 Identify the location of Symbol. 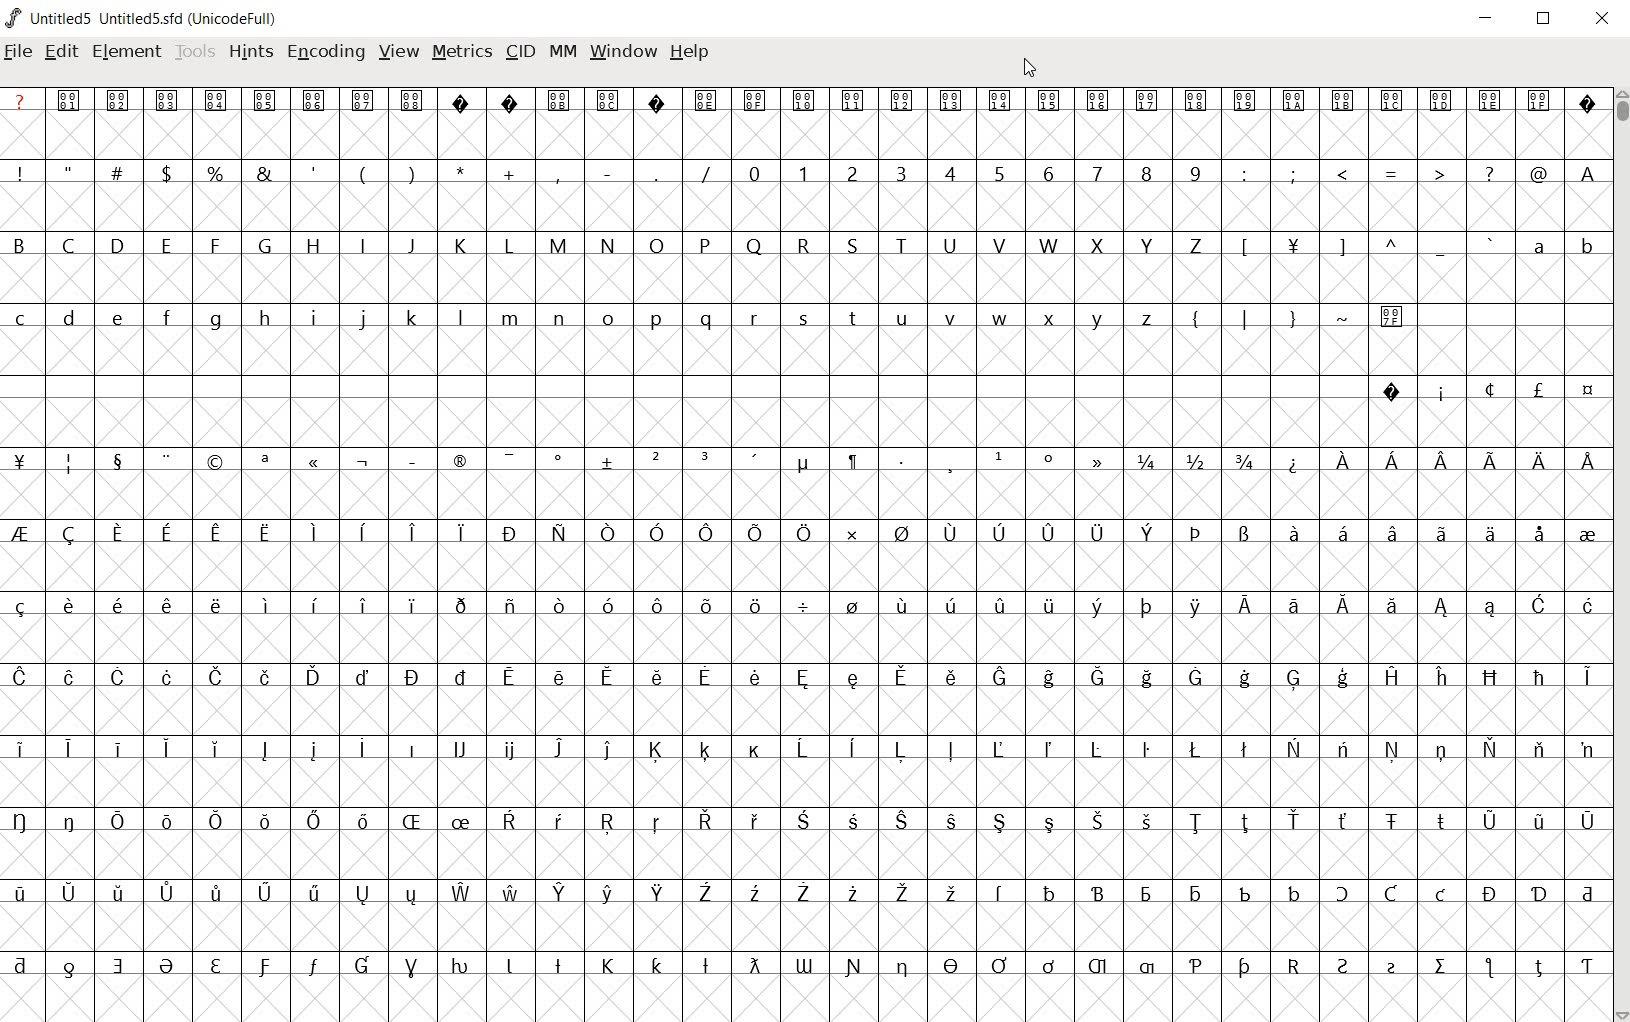
(1392, 465).